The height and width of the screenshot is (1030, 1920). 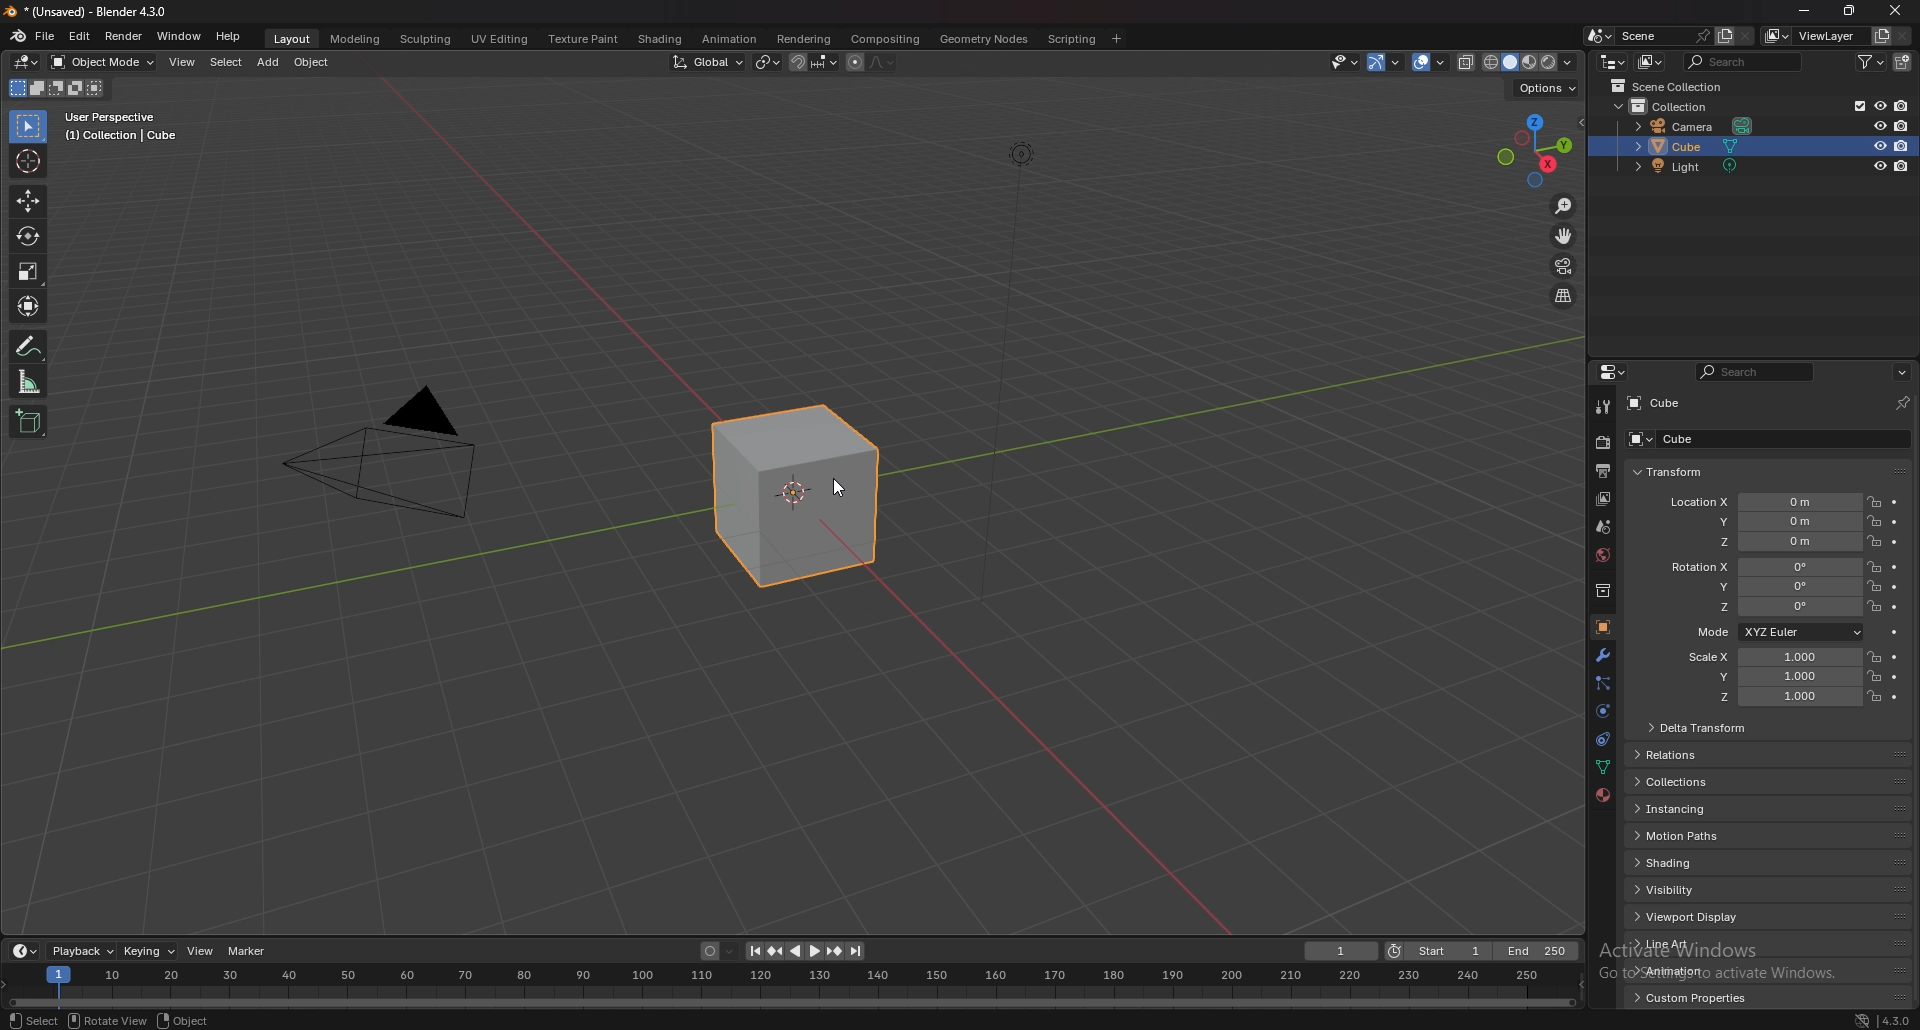 What do you see at coordinates (1902, 126) in the screenshot?
I see `disable in render` at bounding box center [1902, 126].